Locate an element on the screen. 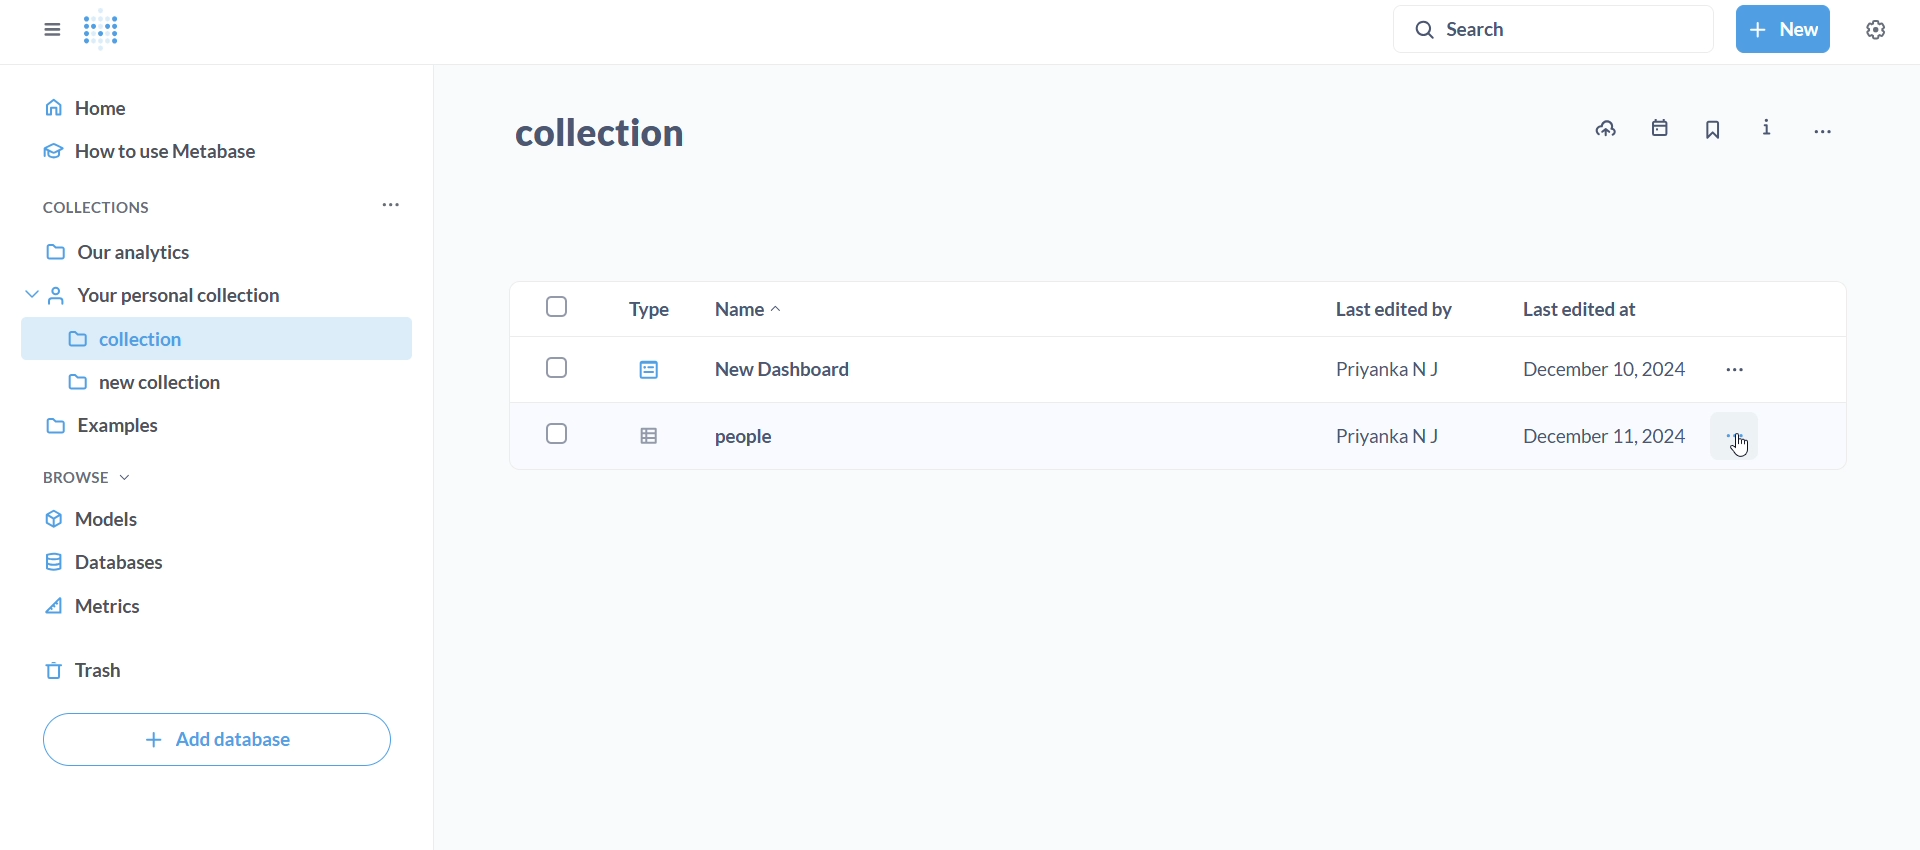  upload vto collection is located at coordinates (1605, 128).